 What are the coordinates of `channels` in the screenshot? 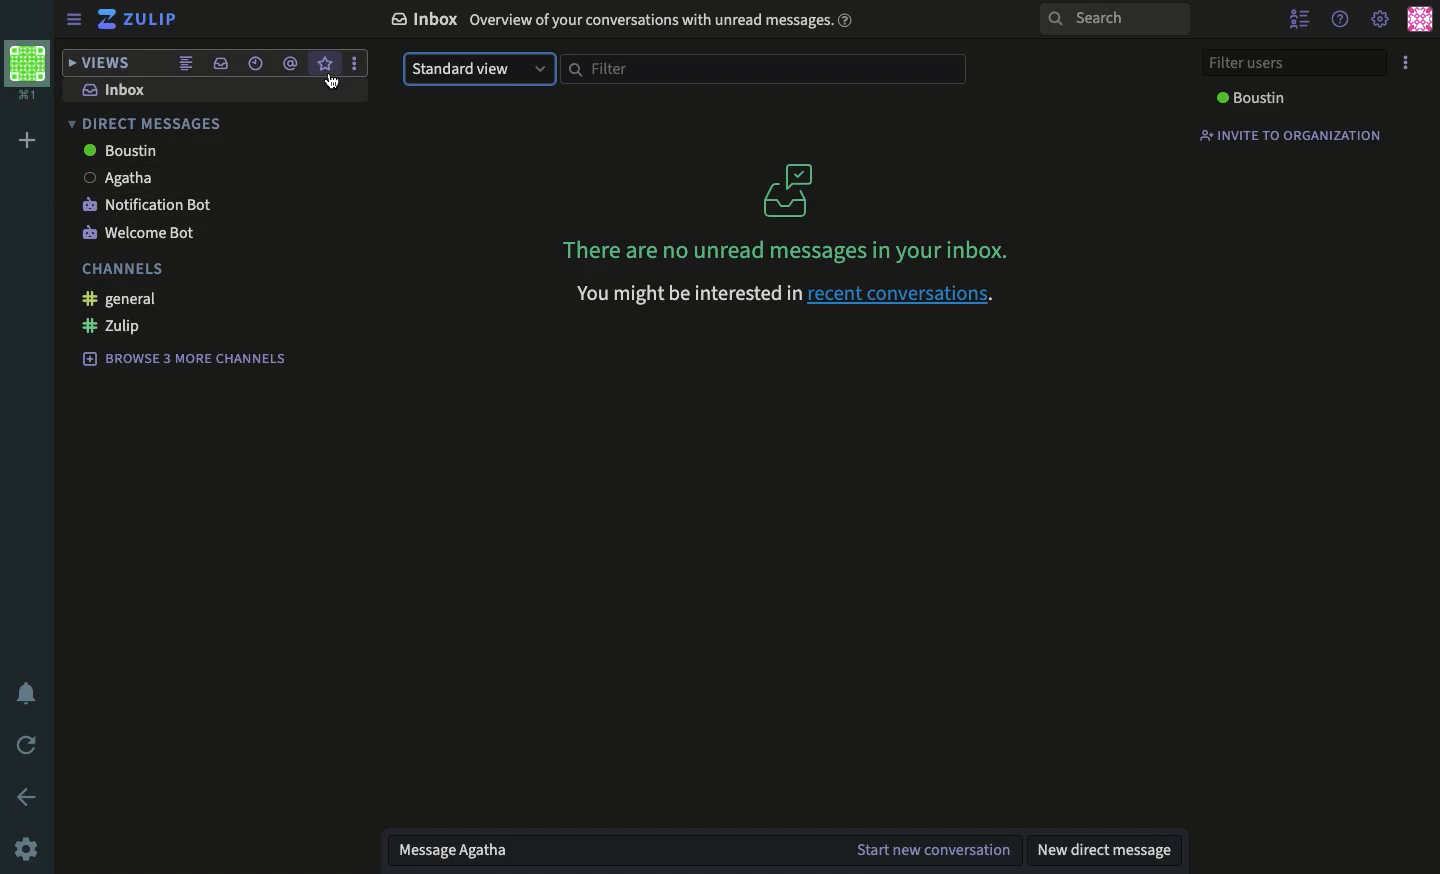 It's located at (118, 269).